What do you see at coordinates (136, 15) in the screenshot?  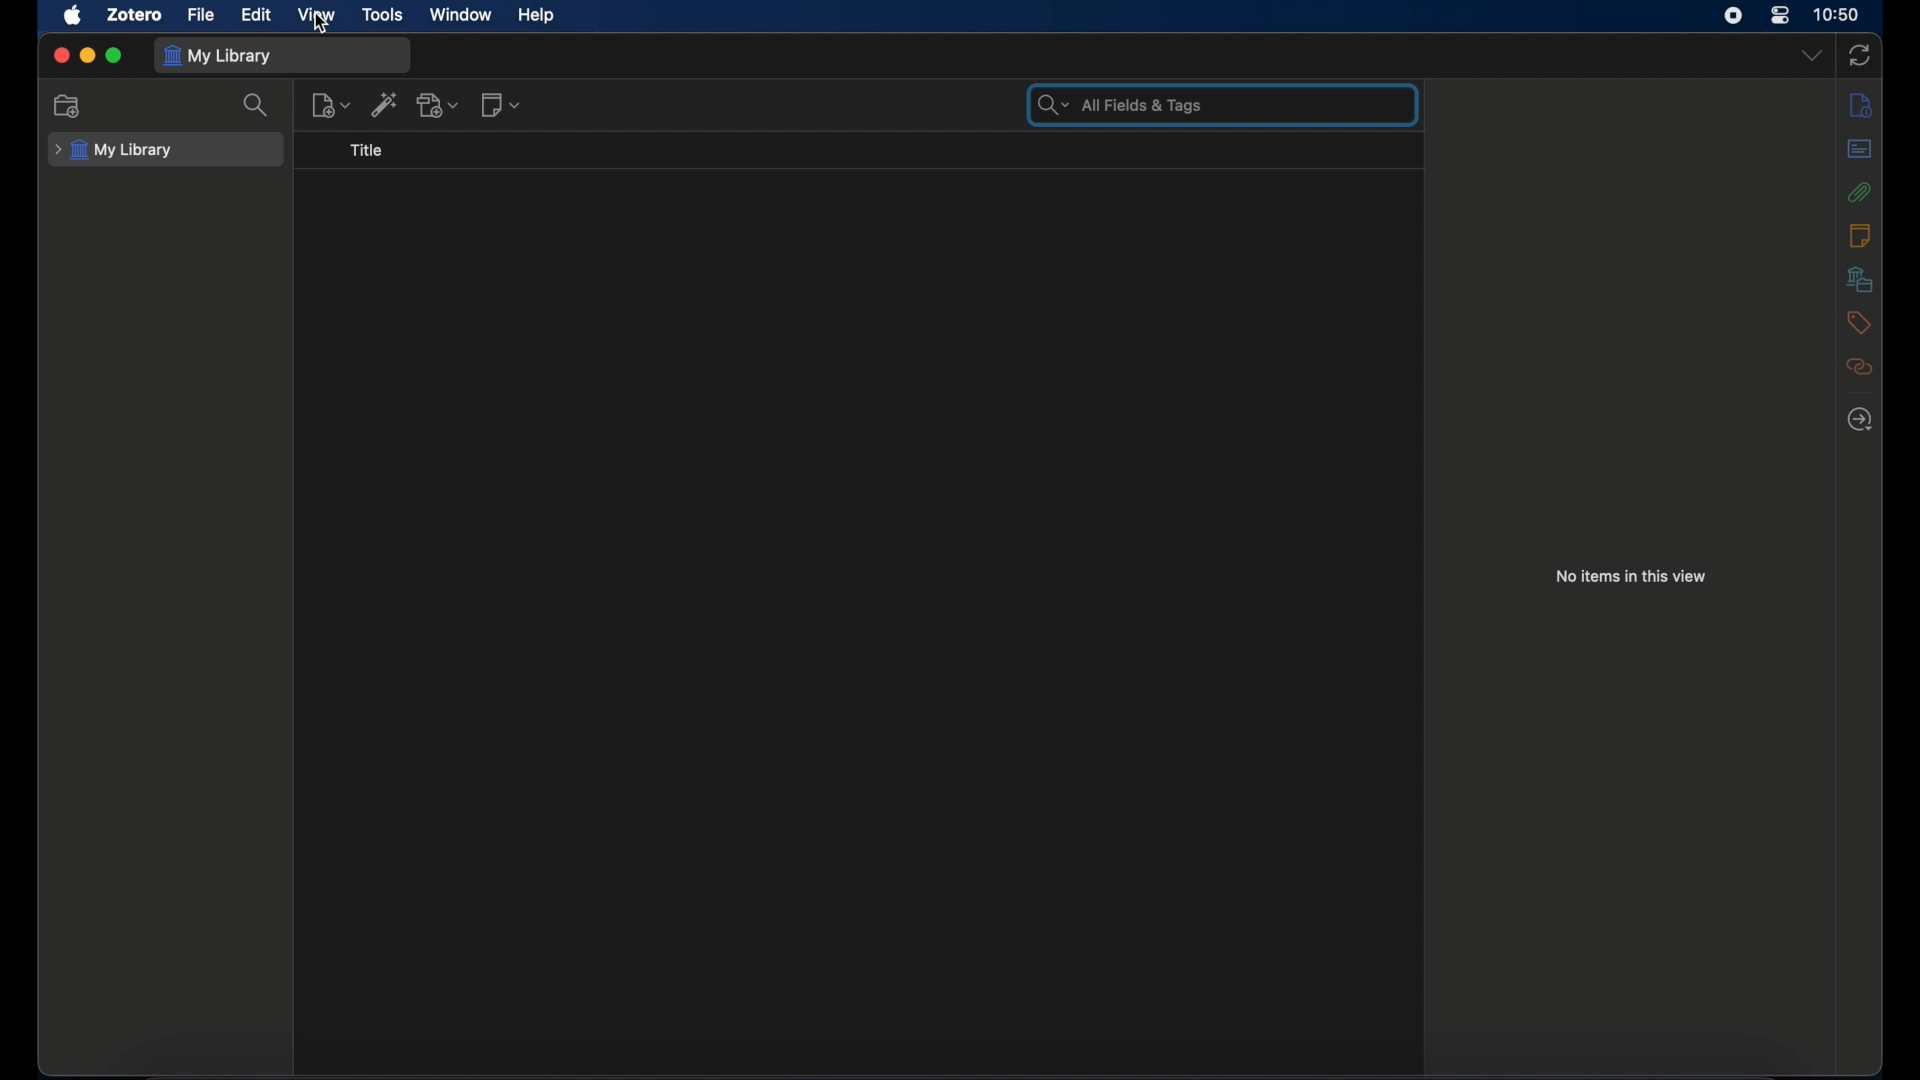 I see `zotero` at bounding box center [136, 15].